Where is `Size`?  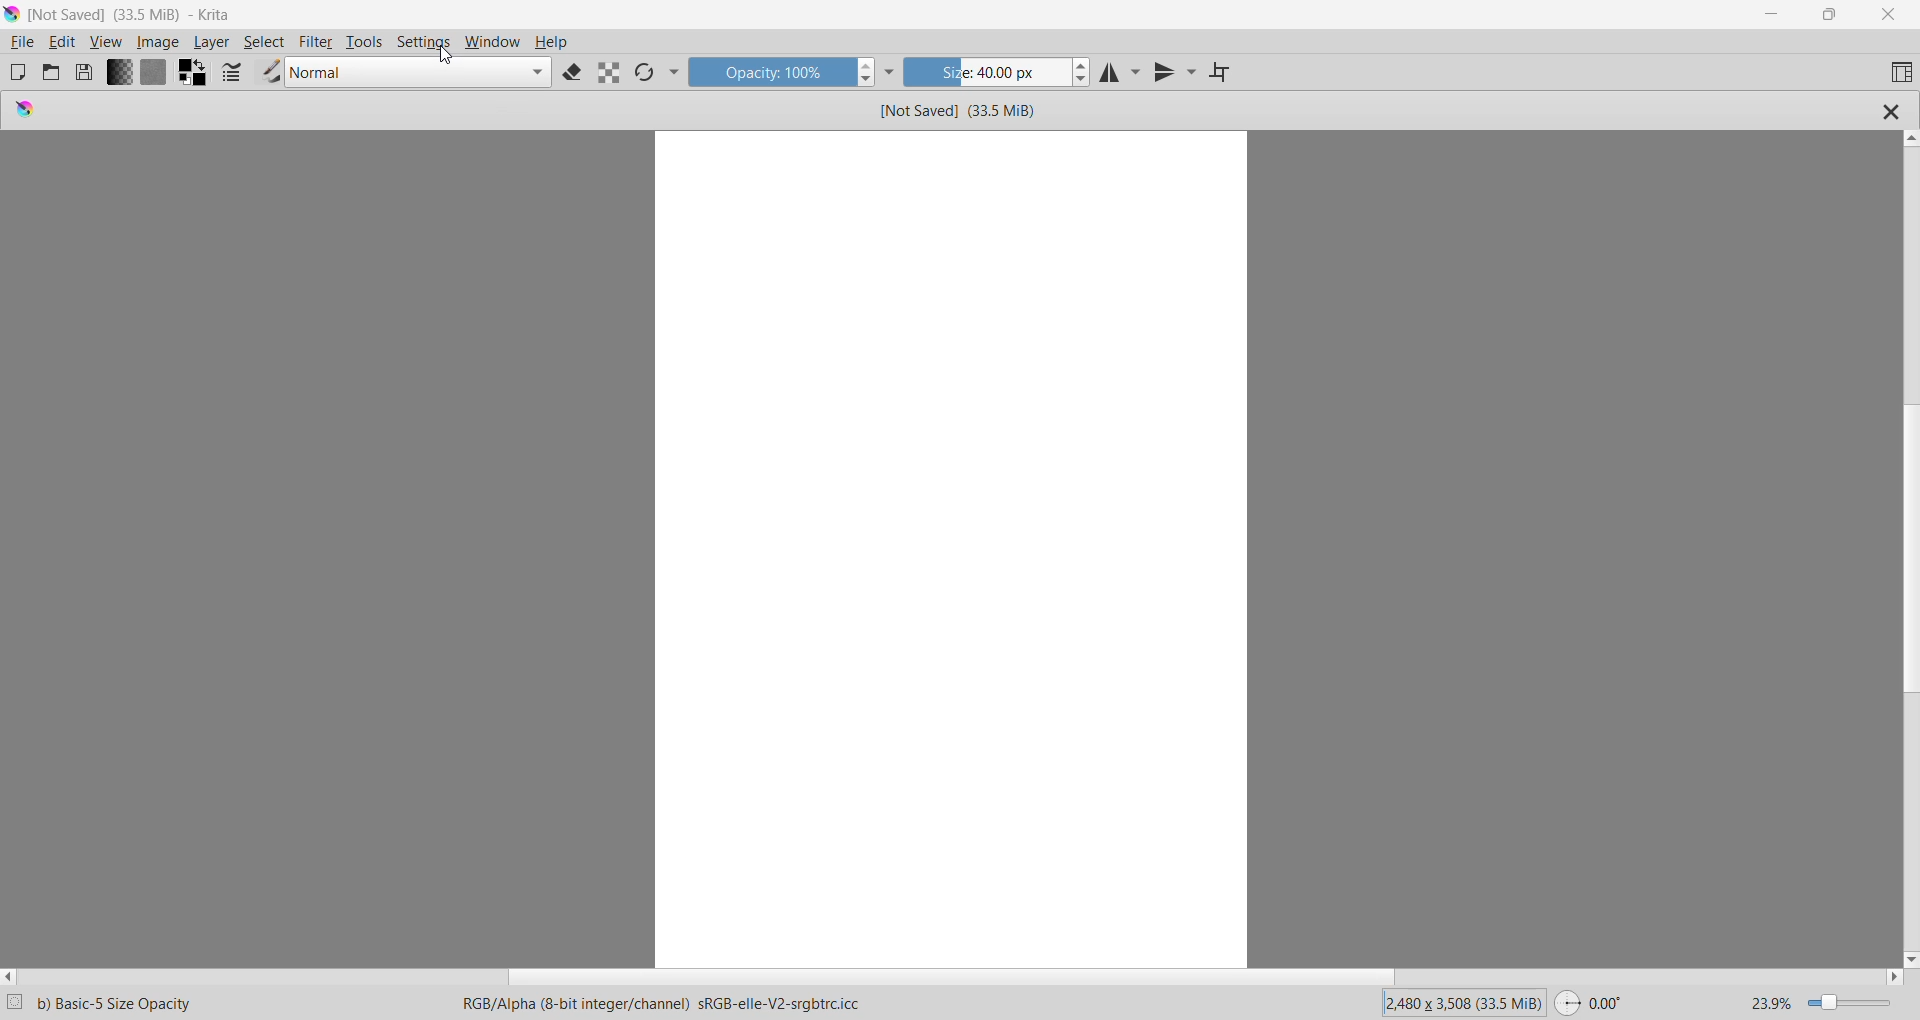
Size is located at coordinates (997, 71).